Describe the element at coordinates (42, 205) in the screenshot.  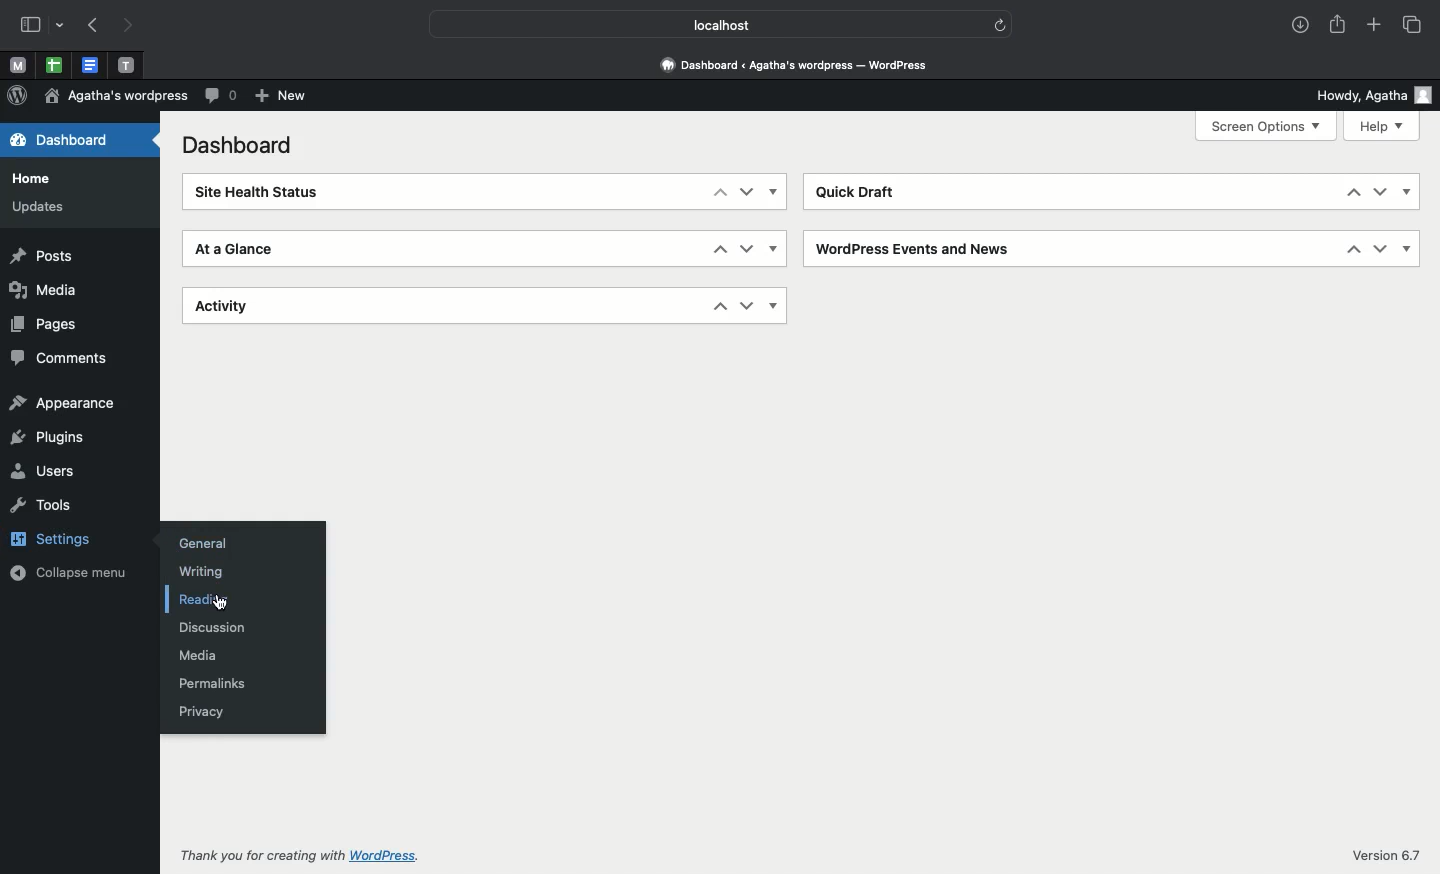
I see `Updates` at that location.